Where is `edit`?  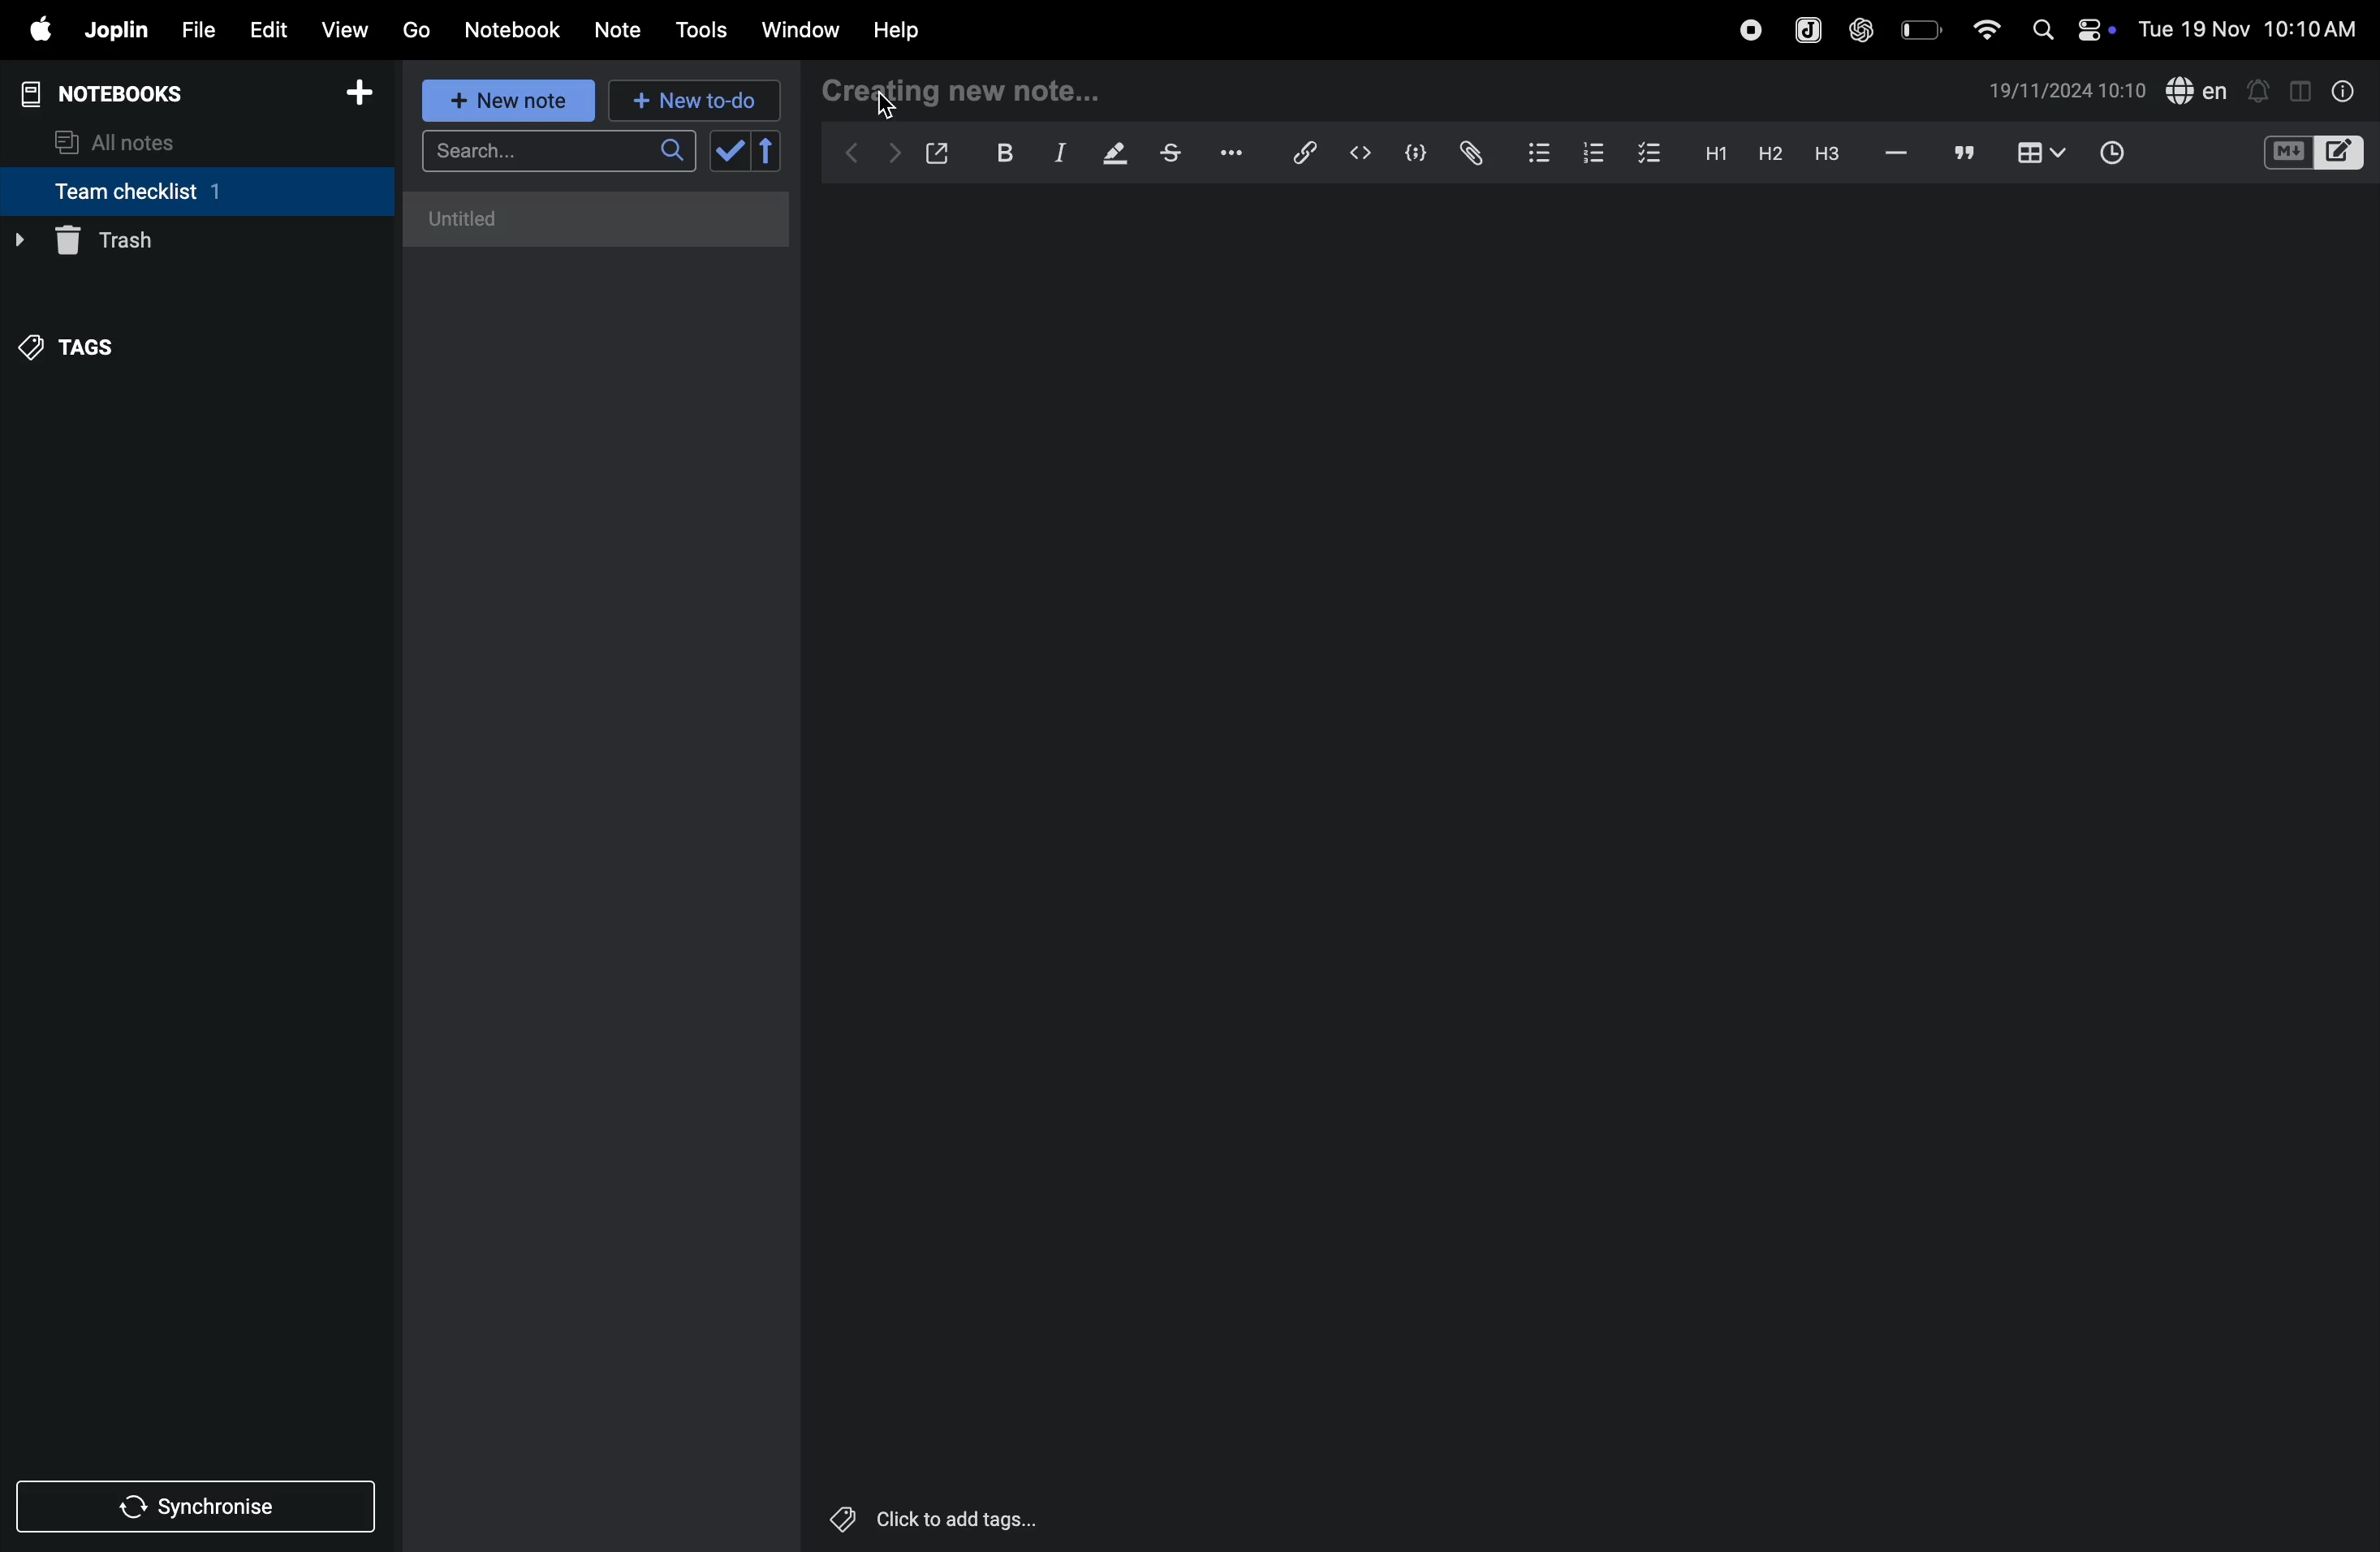 edit is located at coordinates (268, 28).